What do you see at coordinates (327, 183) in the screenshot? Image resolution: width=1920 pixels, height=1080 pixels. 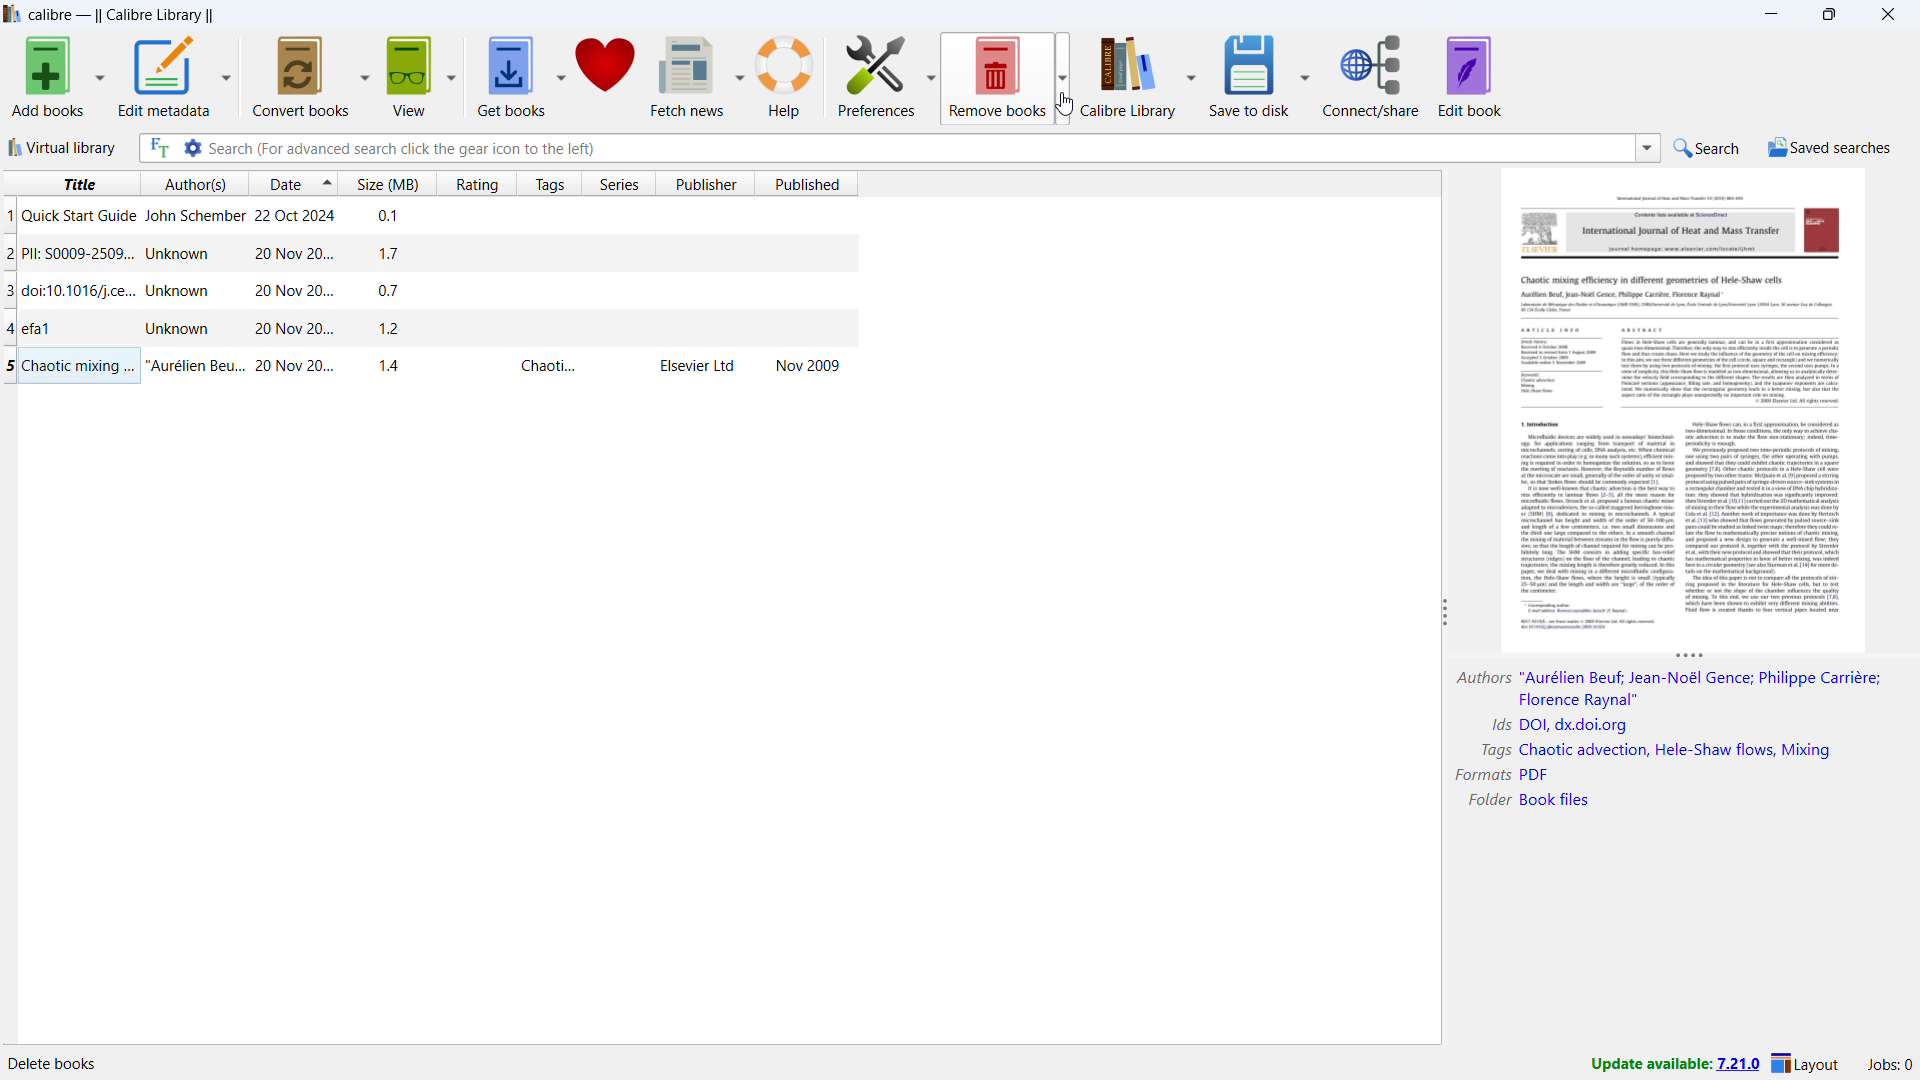 I see `select sorting order` at bounding box center [327, 183].